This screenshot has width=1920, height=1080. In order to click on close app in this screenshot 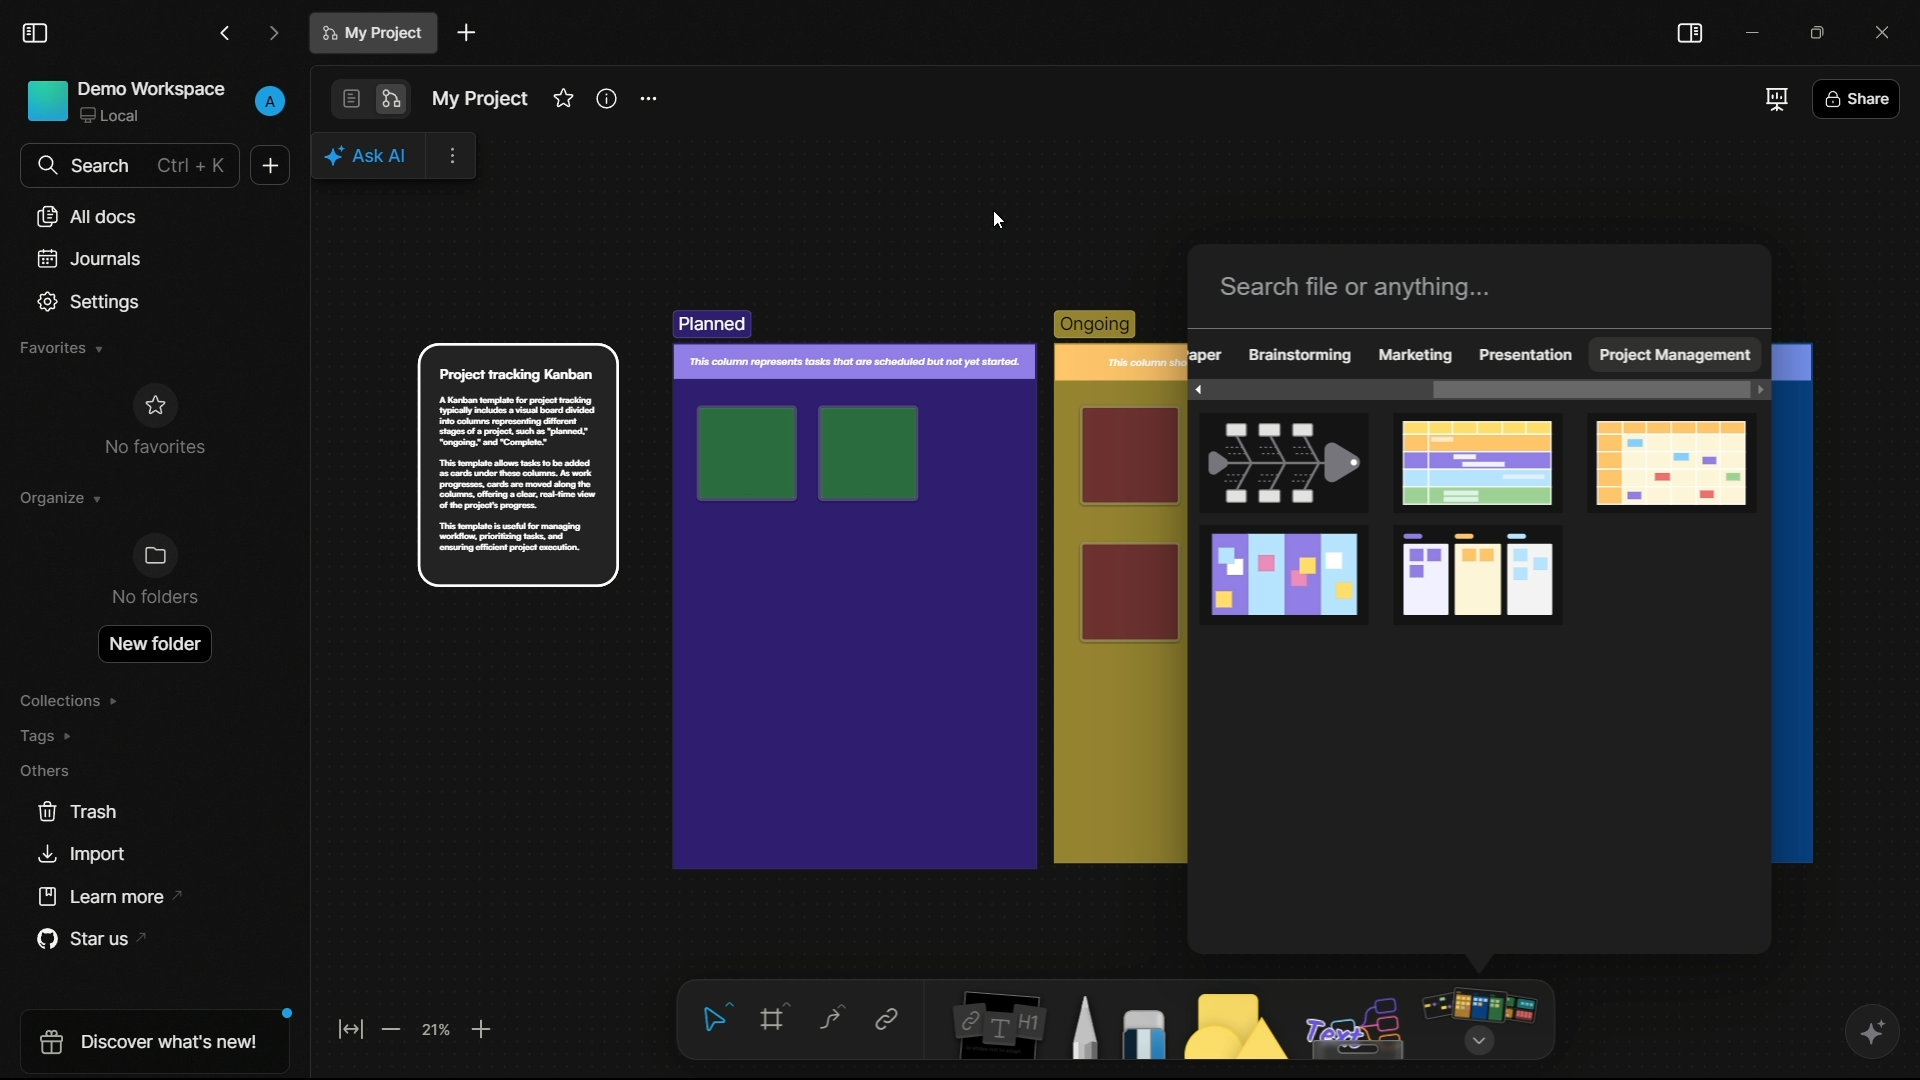, I will do `click(1888, 32)`.